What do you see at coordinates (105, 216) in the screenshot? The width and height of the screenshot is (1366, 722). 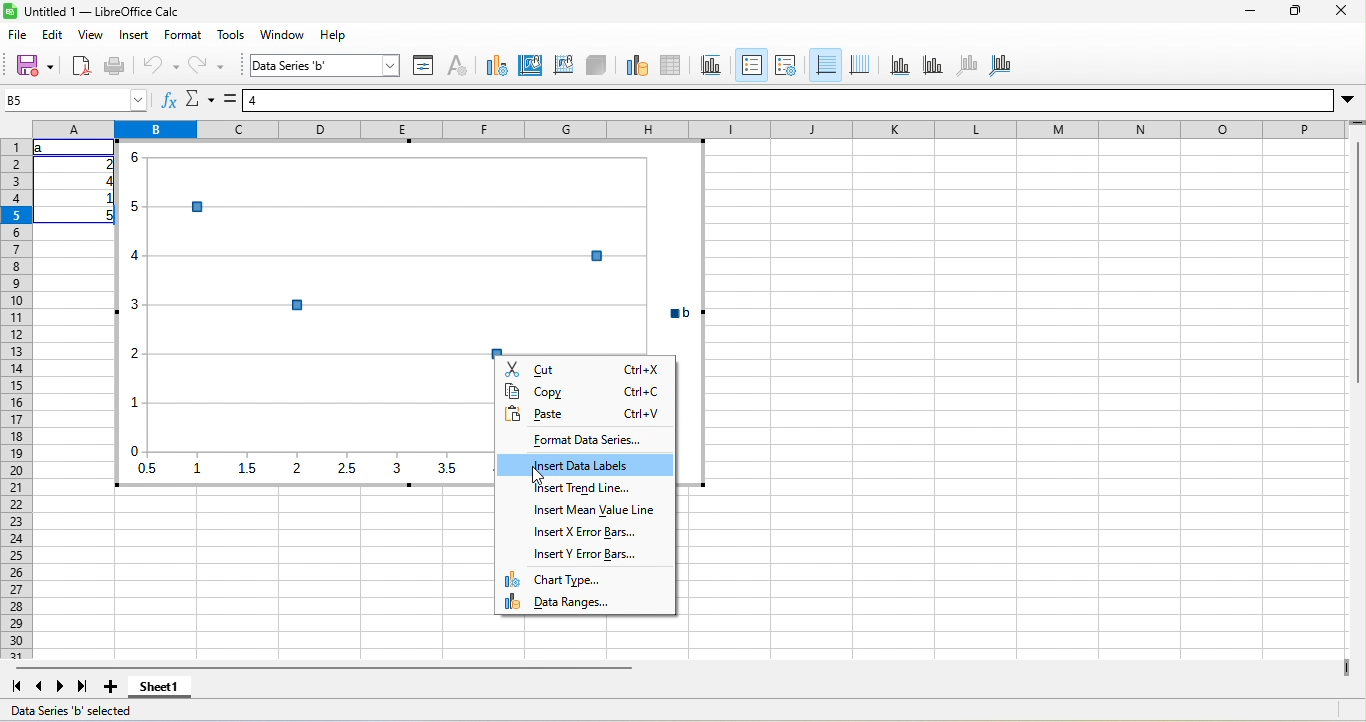 I see `5` at bounding box center [105, 216].